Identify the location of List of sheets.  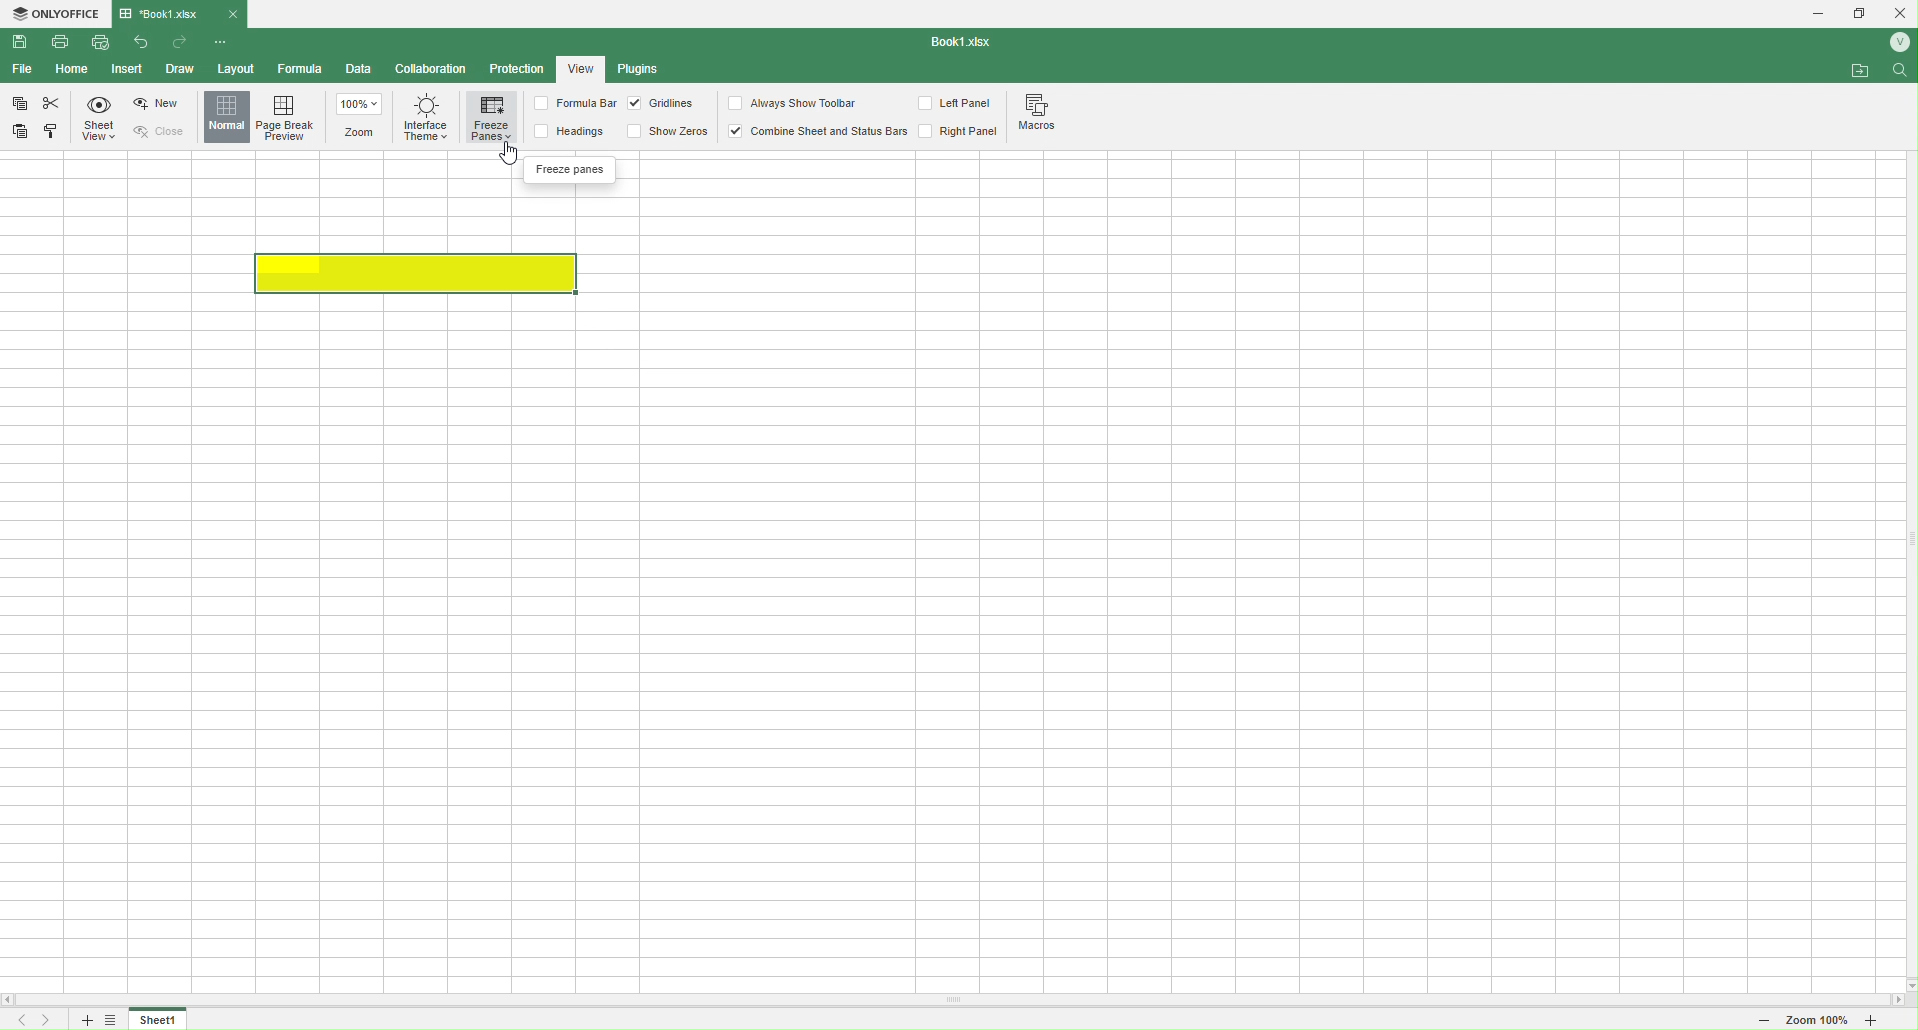
(116, 1020).